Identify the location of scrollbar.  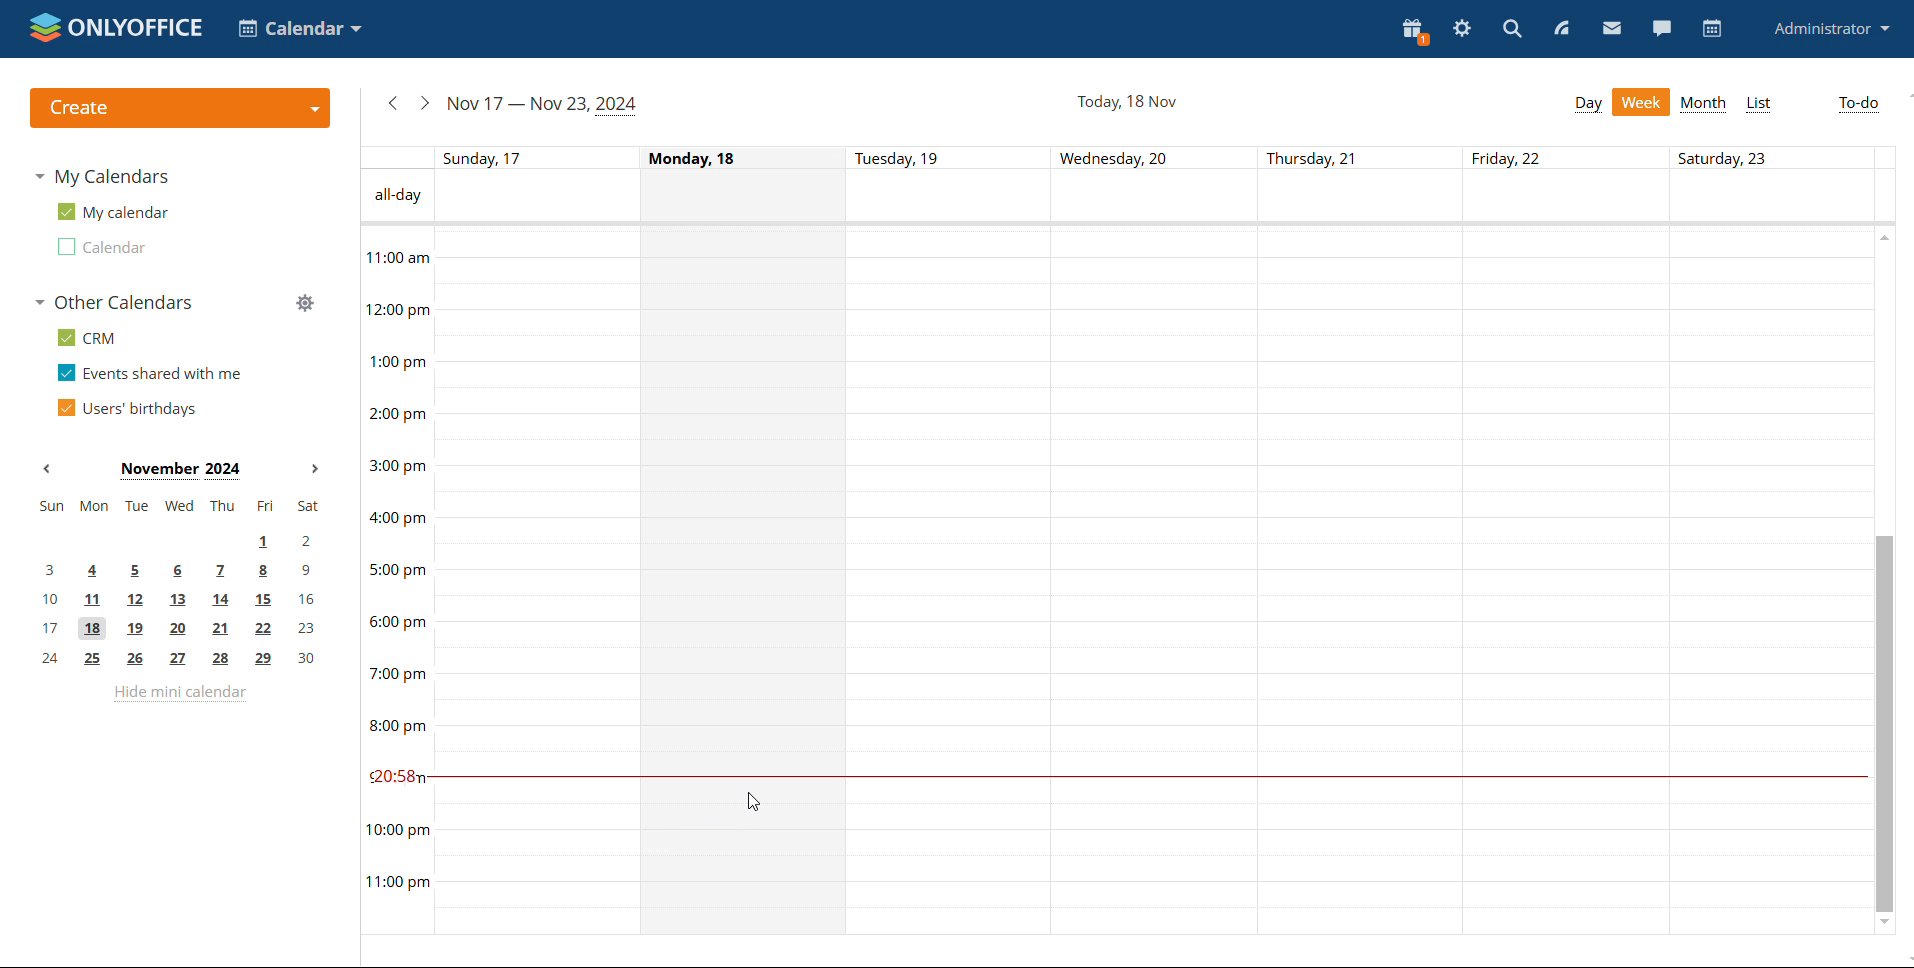
(1880, 723).